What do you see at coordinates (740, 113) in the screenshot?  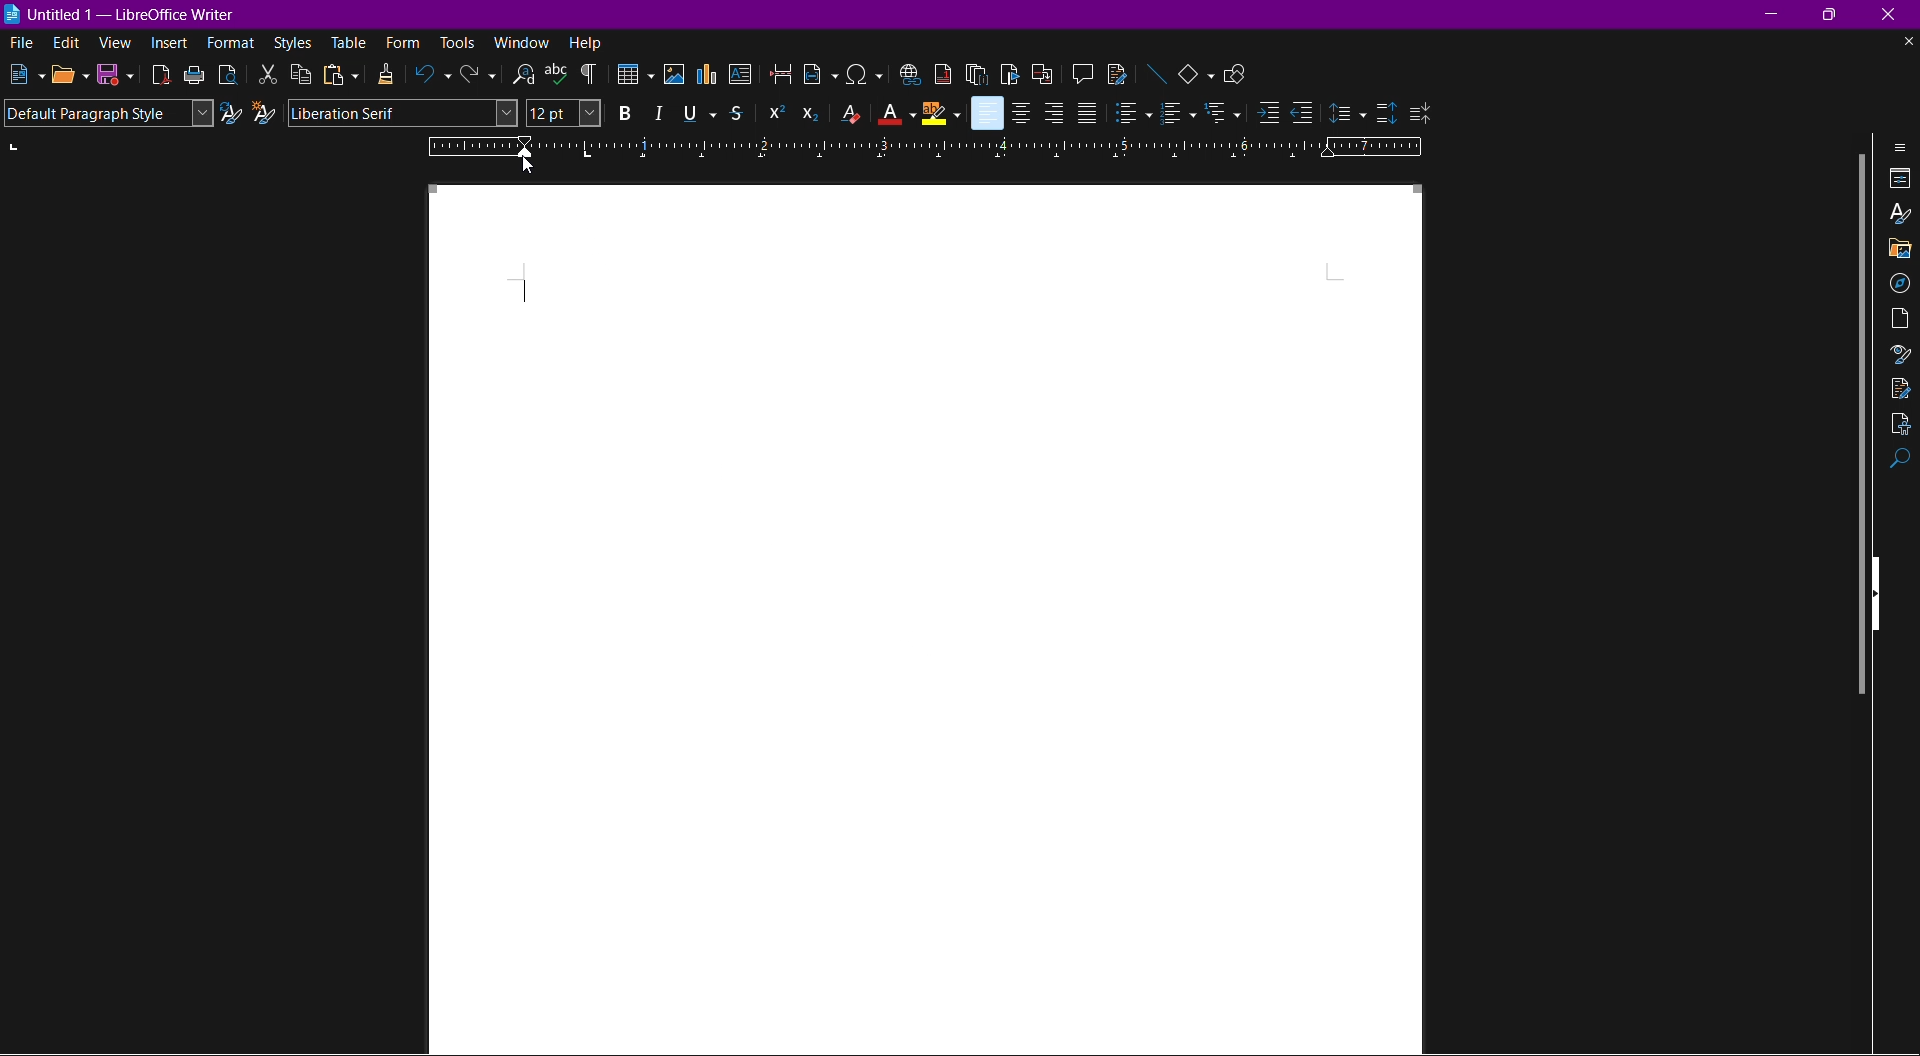 I see `Strikethrough` at bounding box center [740, 113].